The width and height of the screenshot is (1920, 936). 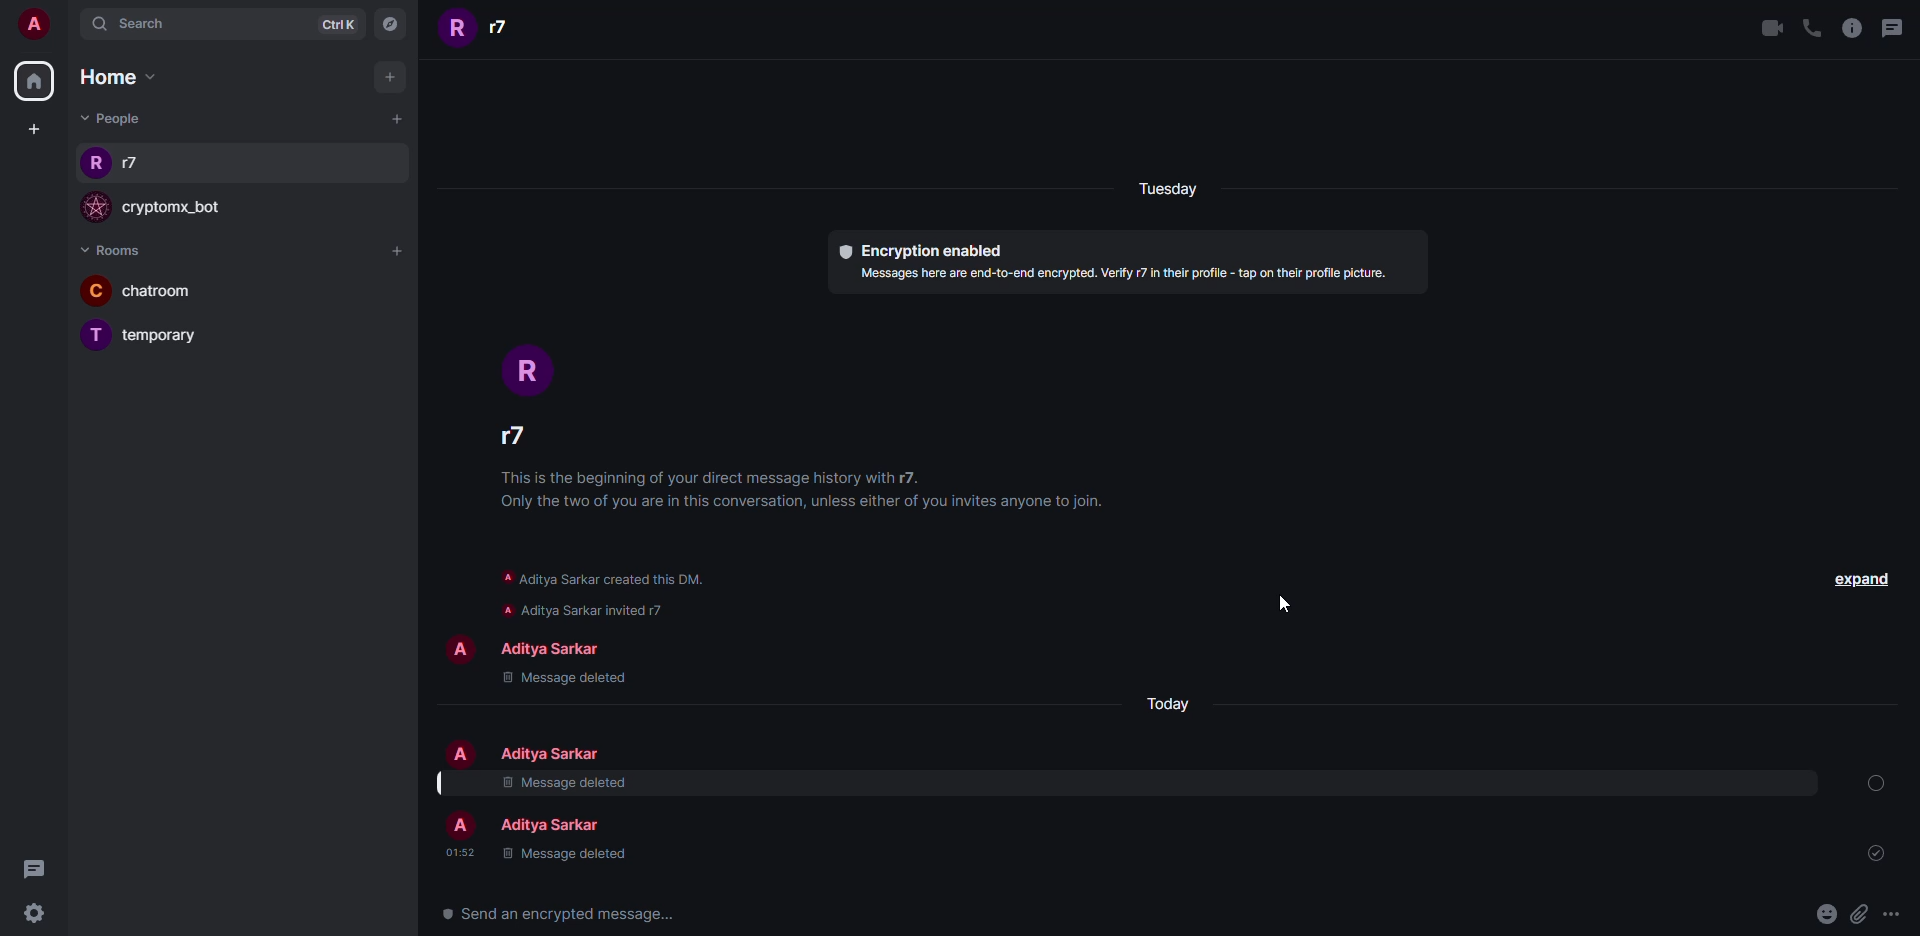 What do you see at coordinates (326, 23) in the screenshot?
I see `ctrlK` at bounding box center [326, 23].